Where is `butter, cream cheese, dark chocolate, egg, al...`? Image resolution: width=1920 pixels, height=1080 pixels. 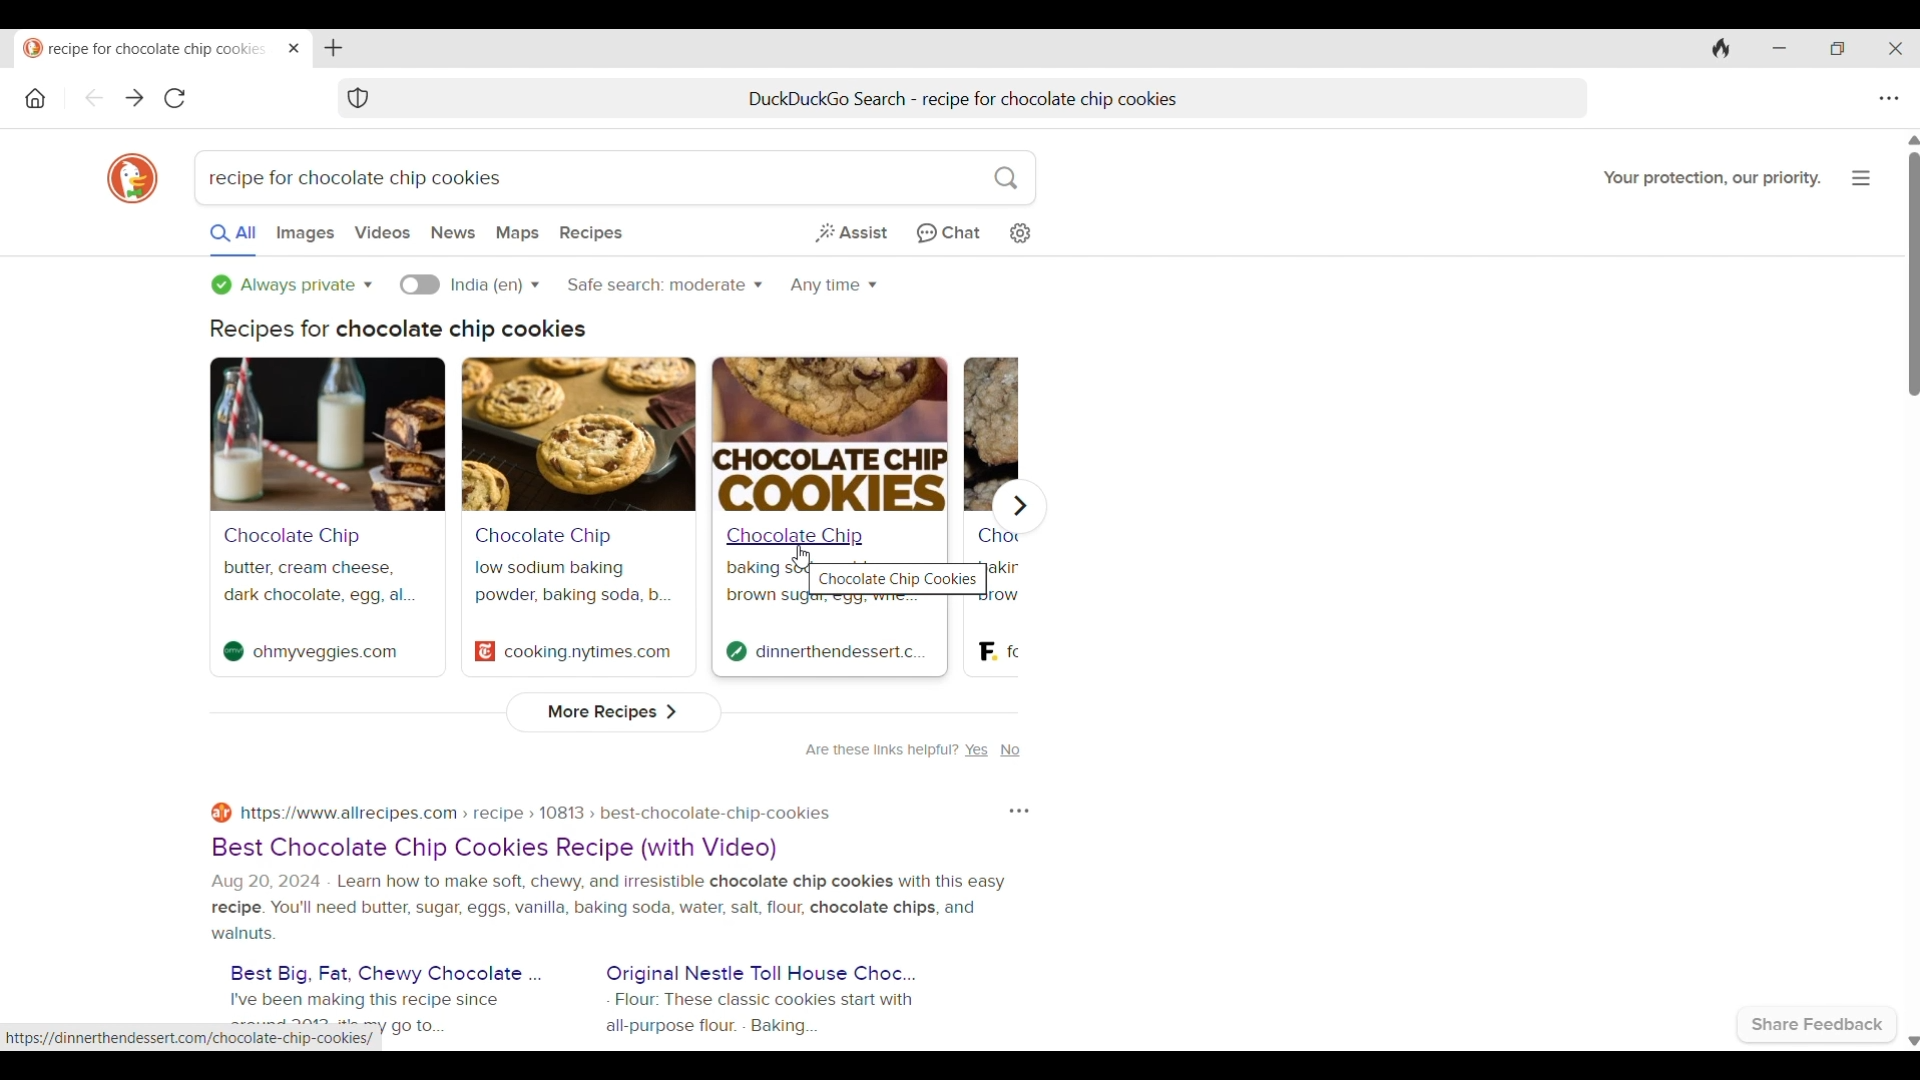
butter, cream cheese, dark chocolate, egg, al... is located at coordinates (318, 583).